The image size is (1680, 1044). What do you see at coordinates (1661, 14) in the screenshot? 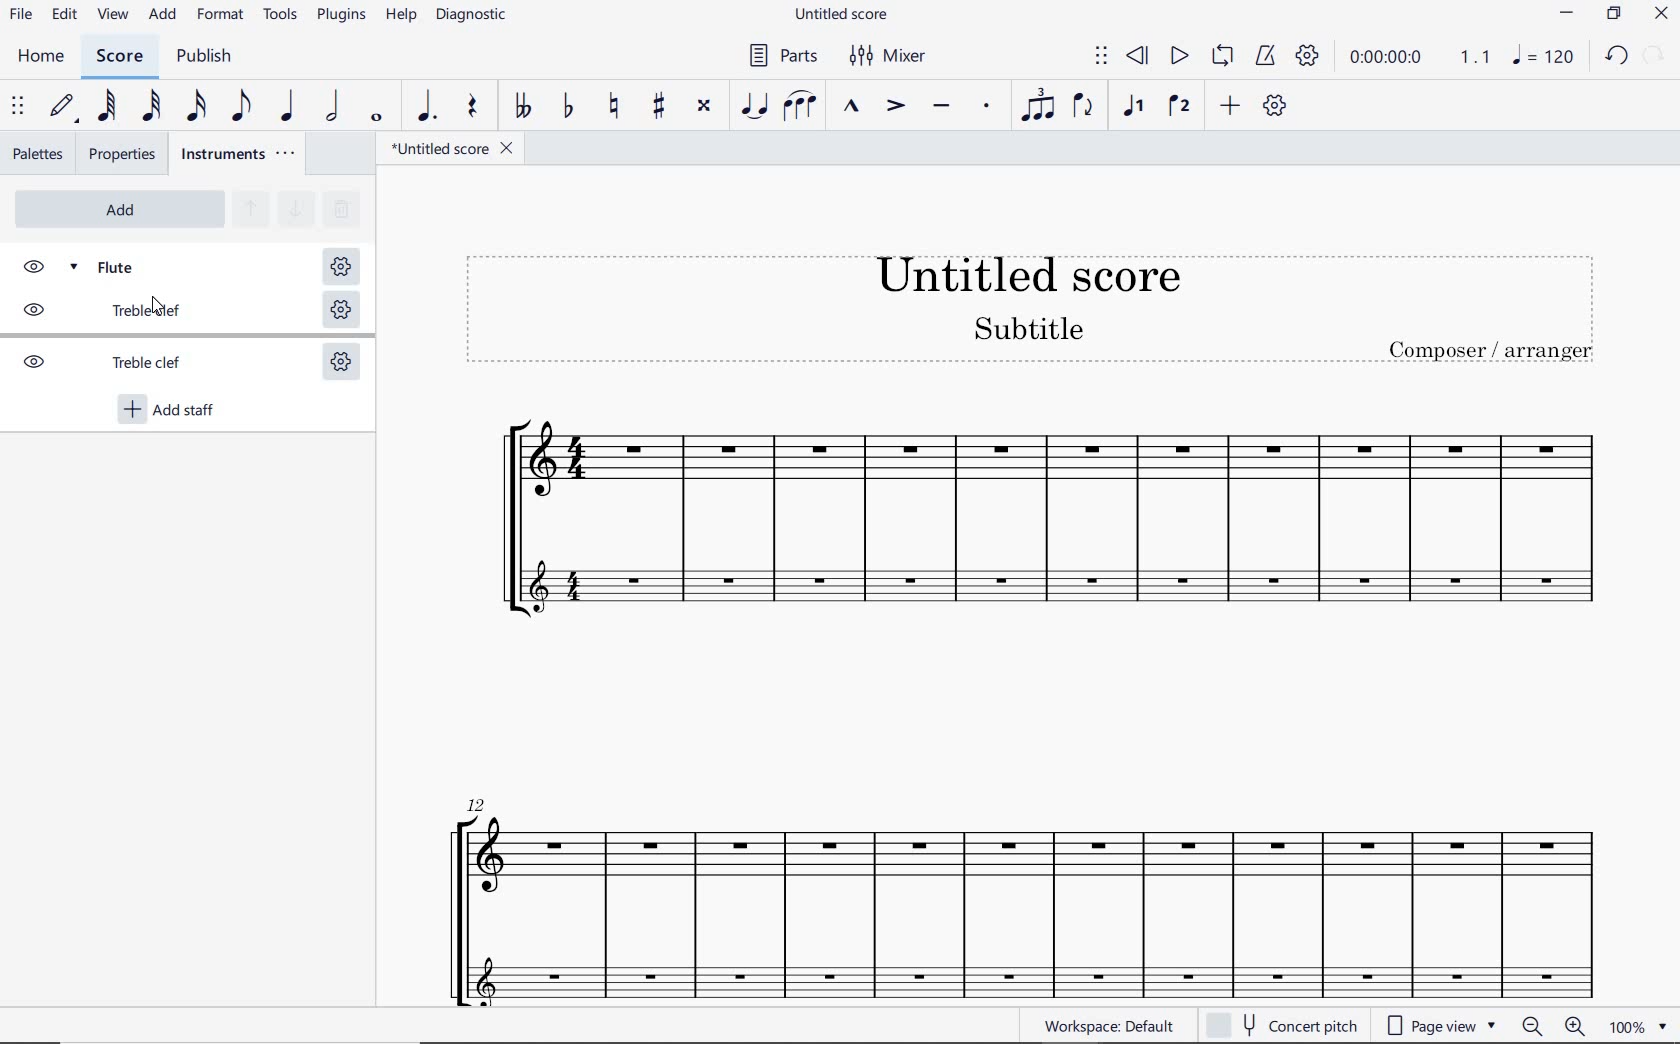
I see `CLOSE` at bounding box center [1661, 14].